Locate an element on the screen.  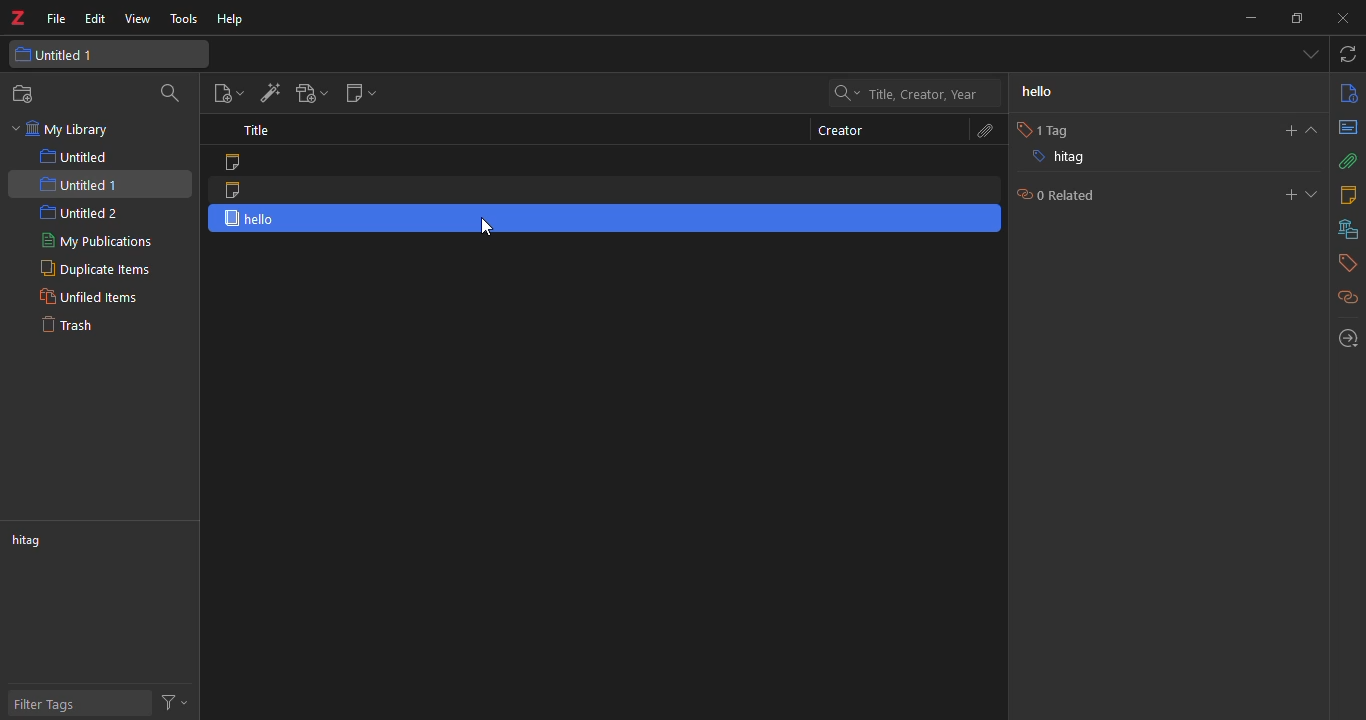
my library is located at coordinates (72, 131).